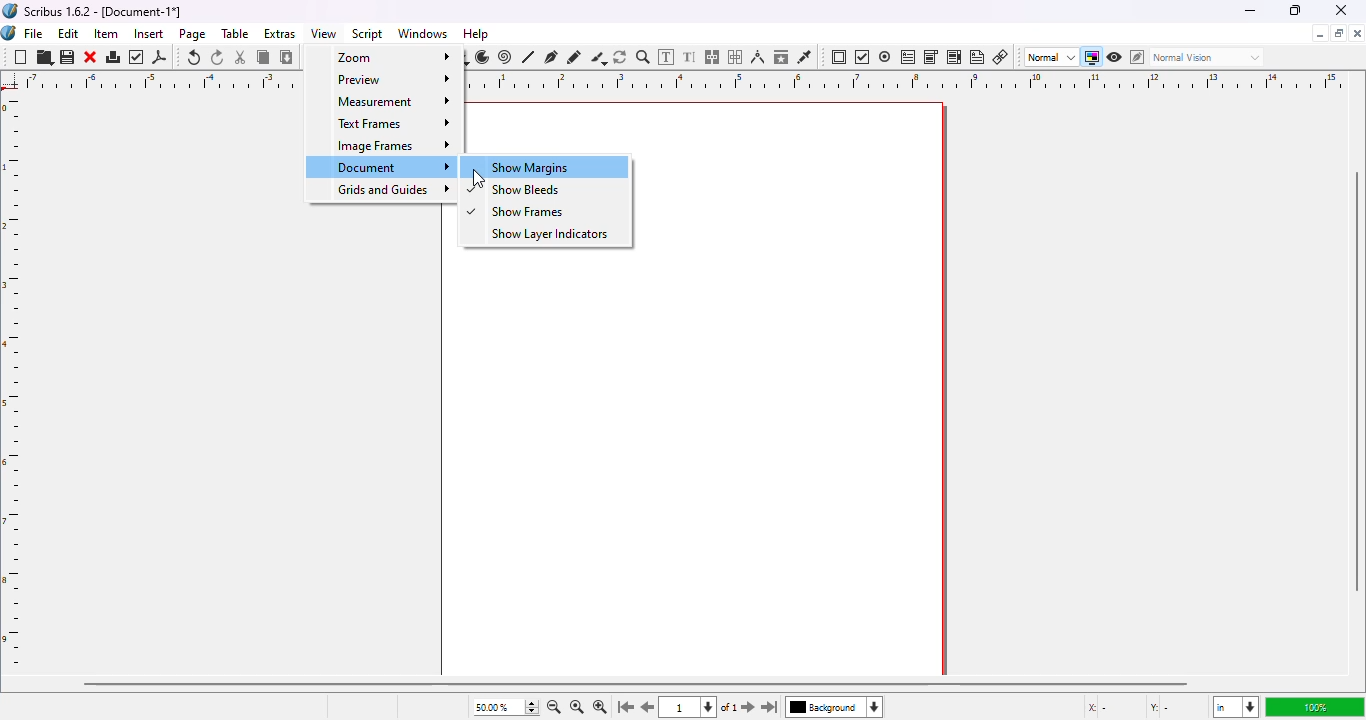 This screenshot has width=1366, height=720. What do you see at coordinates (1091, 57) in the screenshot?
I see `toggle color management system` at bounding box center [1091, 57].